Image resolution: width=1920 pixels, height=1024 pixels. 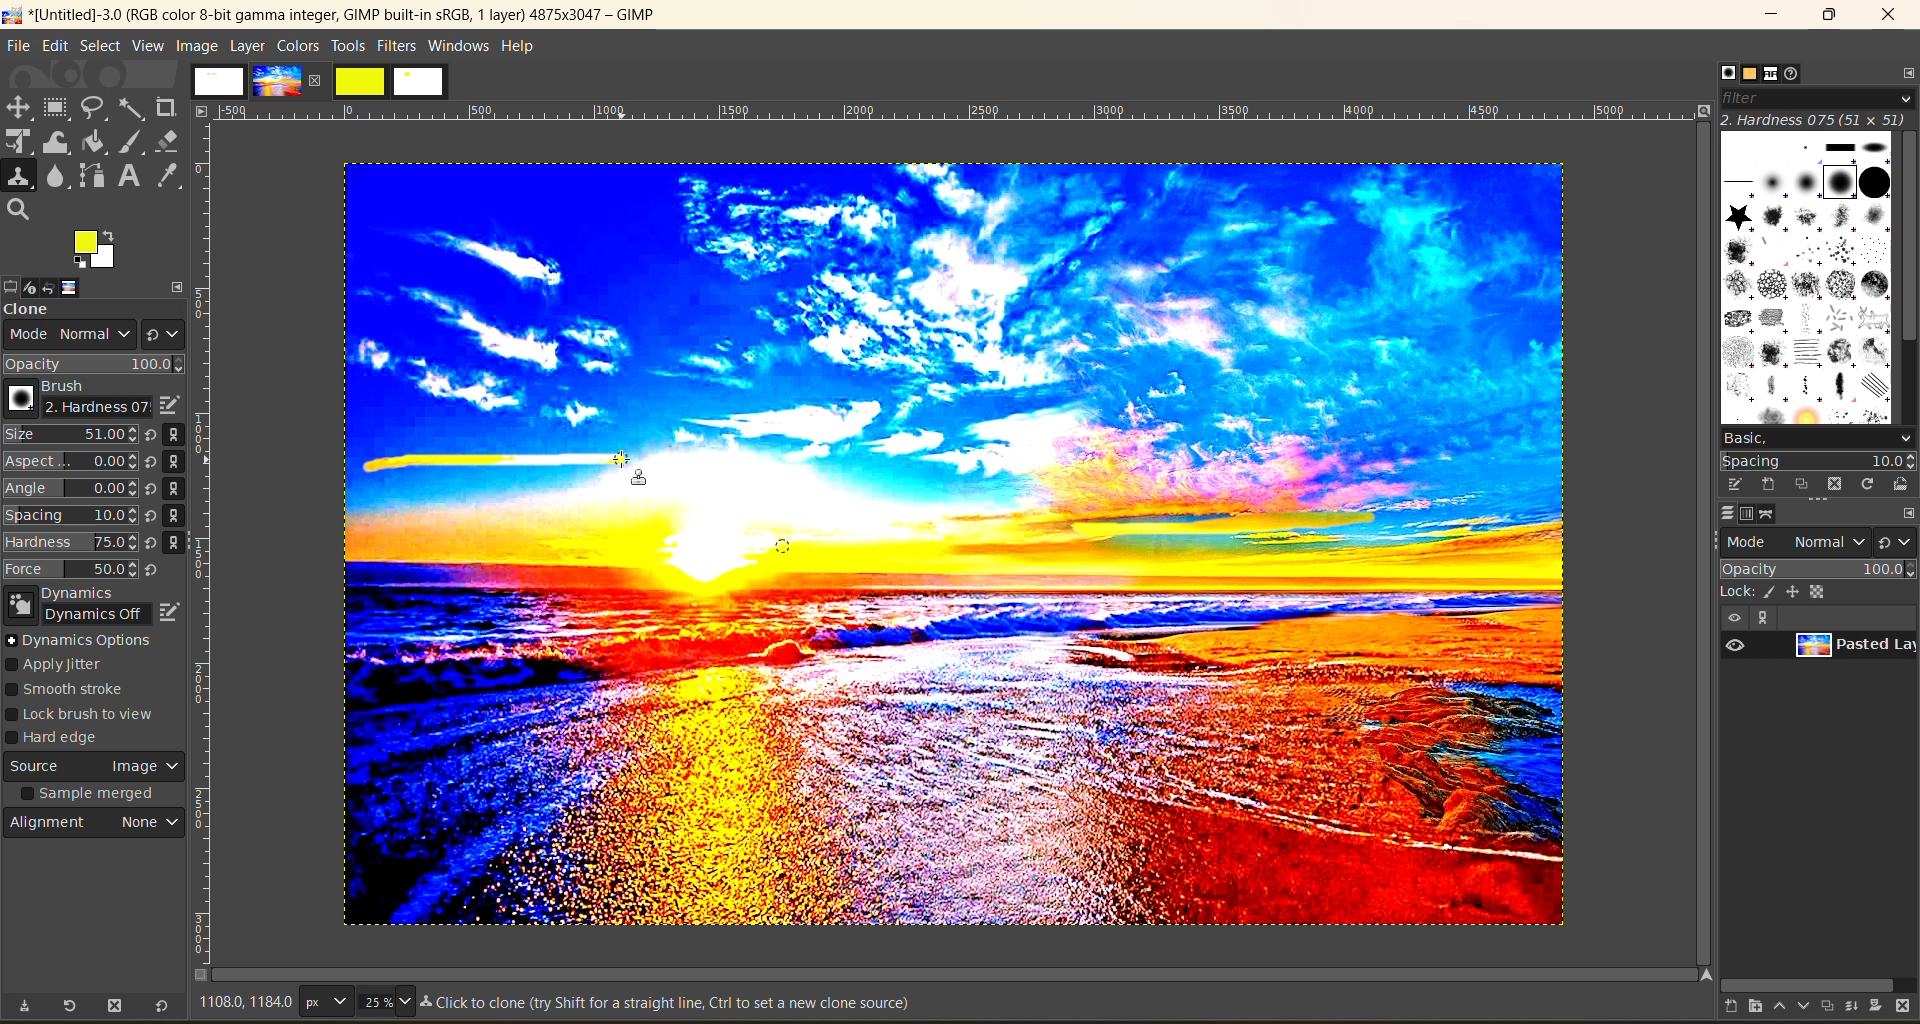 What do you see at coordinates (1816, 437) in the screenshot?
I see `basic` at bounding box center [1816, 437].